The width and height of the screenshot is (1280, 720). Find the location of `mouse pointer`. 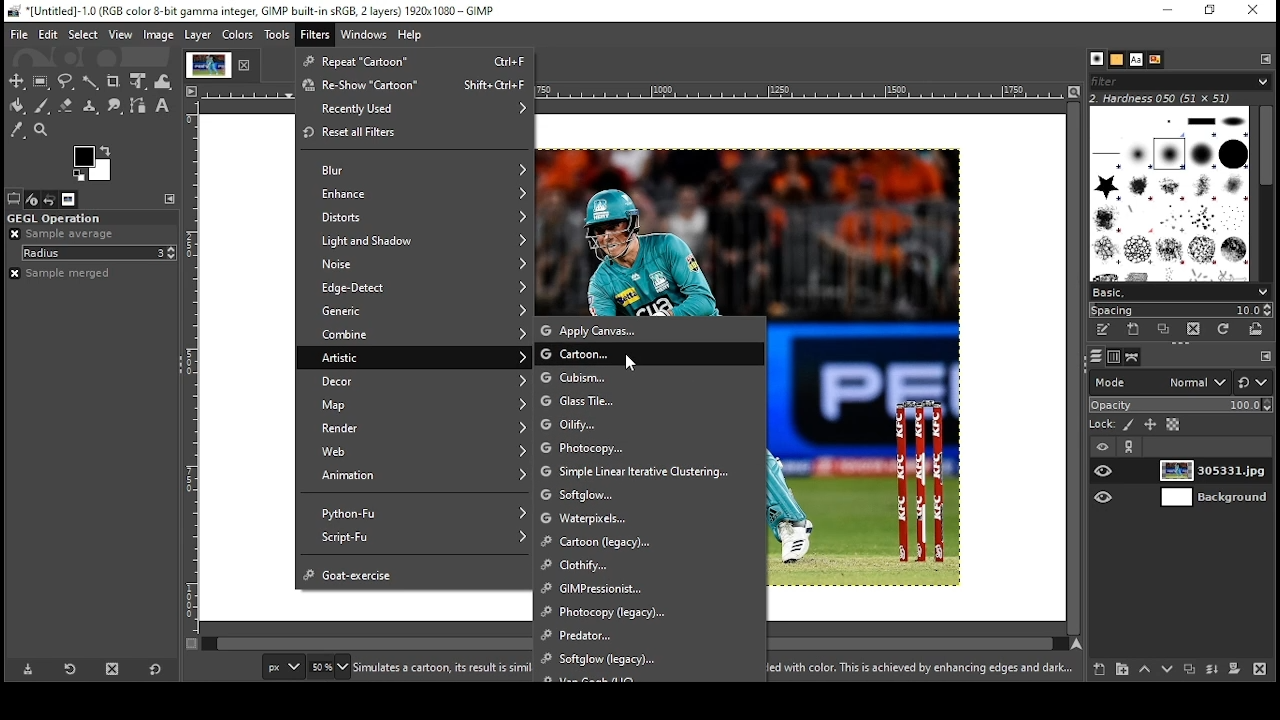

mouse pointer is located at coordinates (632, 362).